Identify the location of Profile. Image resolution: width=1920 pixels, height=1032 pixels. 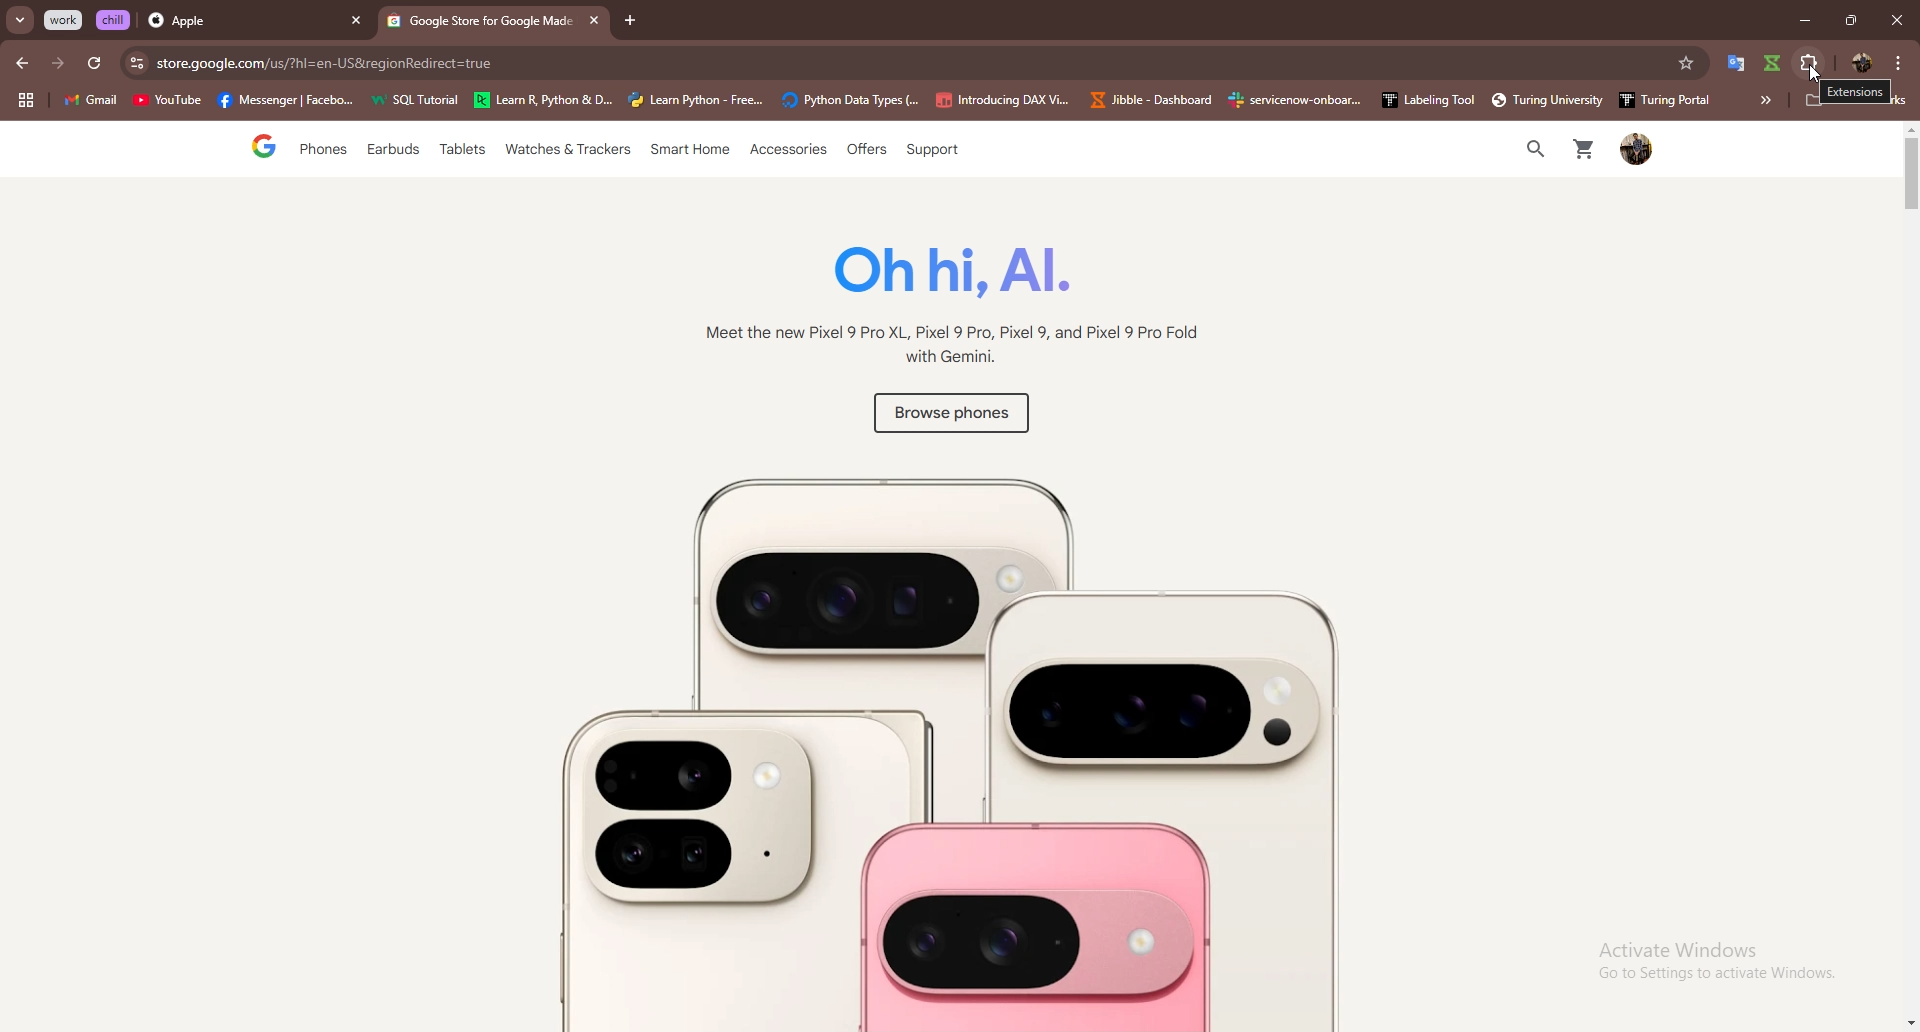
(1638, 151).